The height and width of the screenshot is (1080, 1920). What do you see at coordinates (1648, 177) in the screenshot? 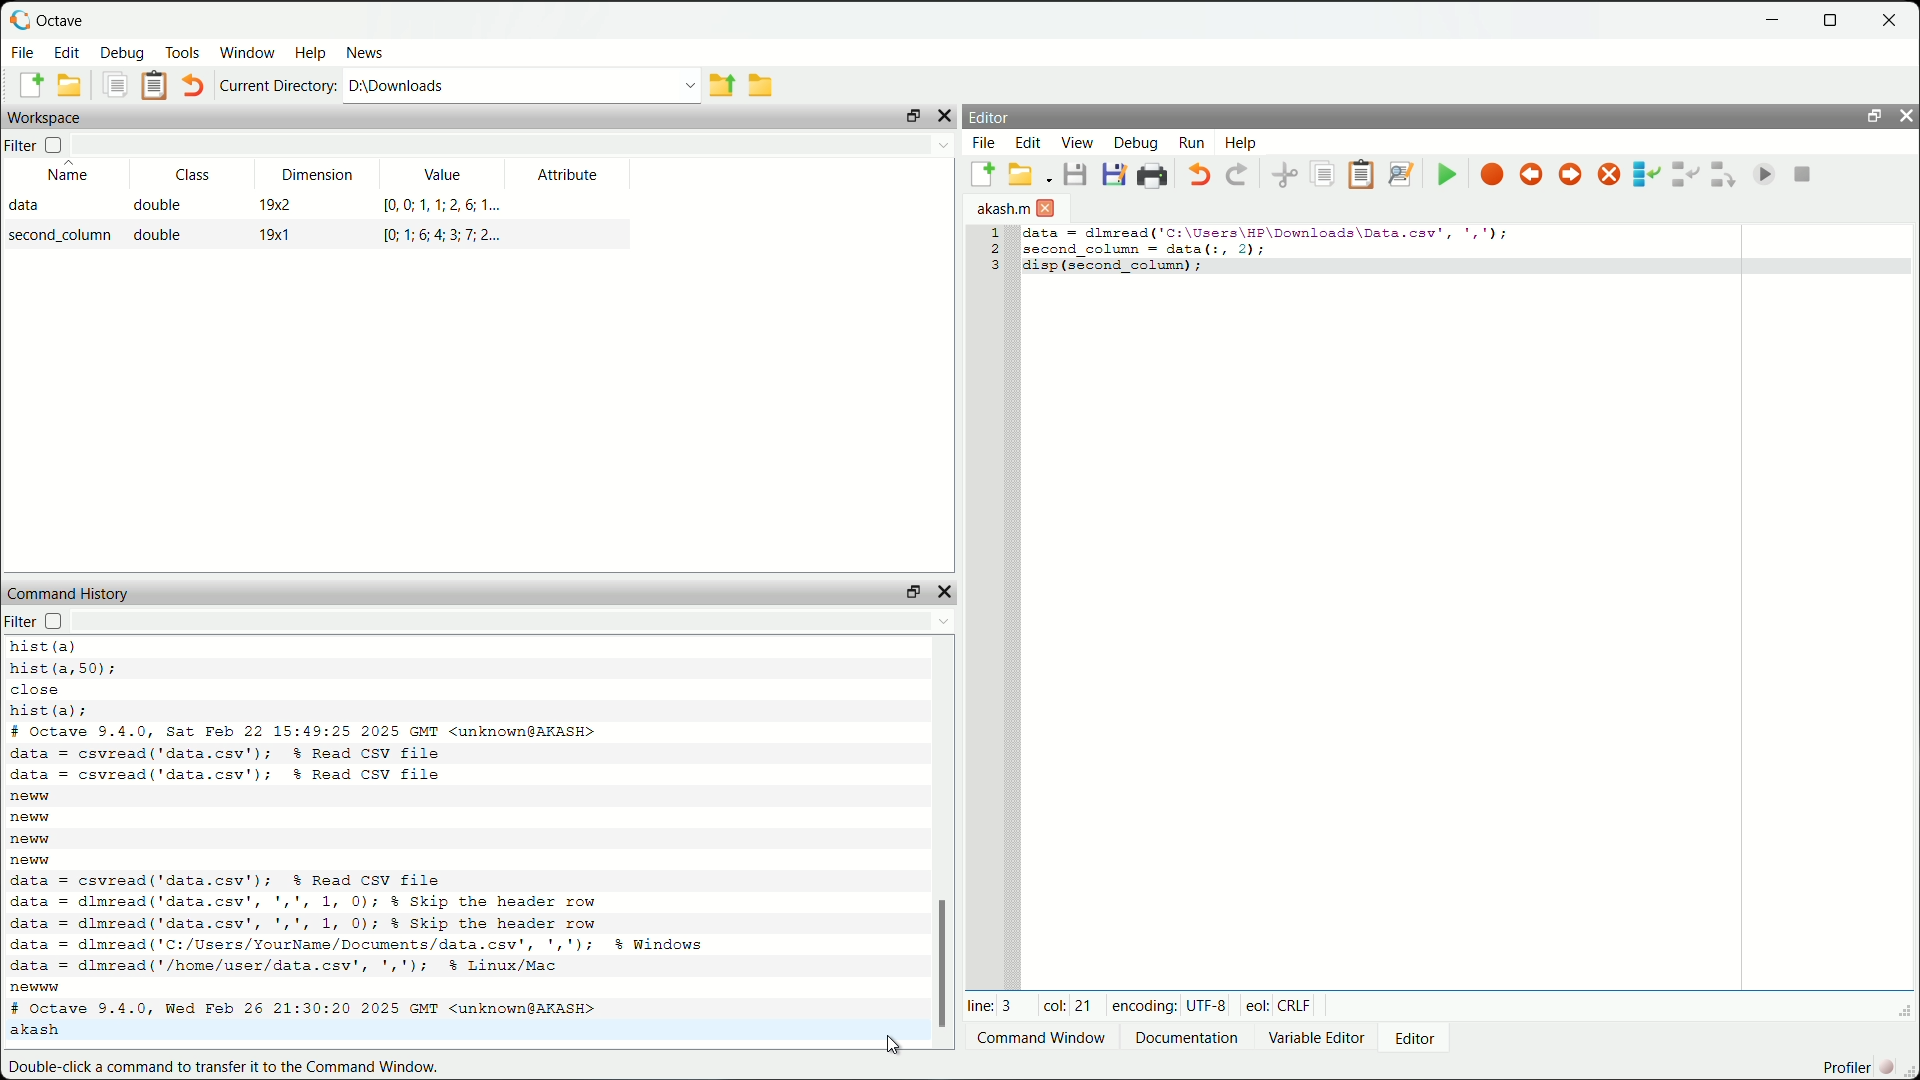
I see `step` at bounding box center [1648, 177].